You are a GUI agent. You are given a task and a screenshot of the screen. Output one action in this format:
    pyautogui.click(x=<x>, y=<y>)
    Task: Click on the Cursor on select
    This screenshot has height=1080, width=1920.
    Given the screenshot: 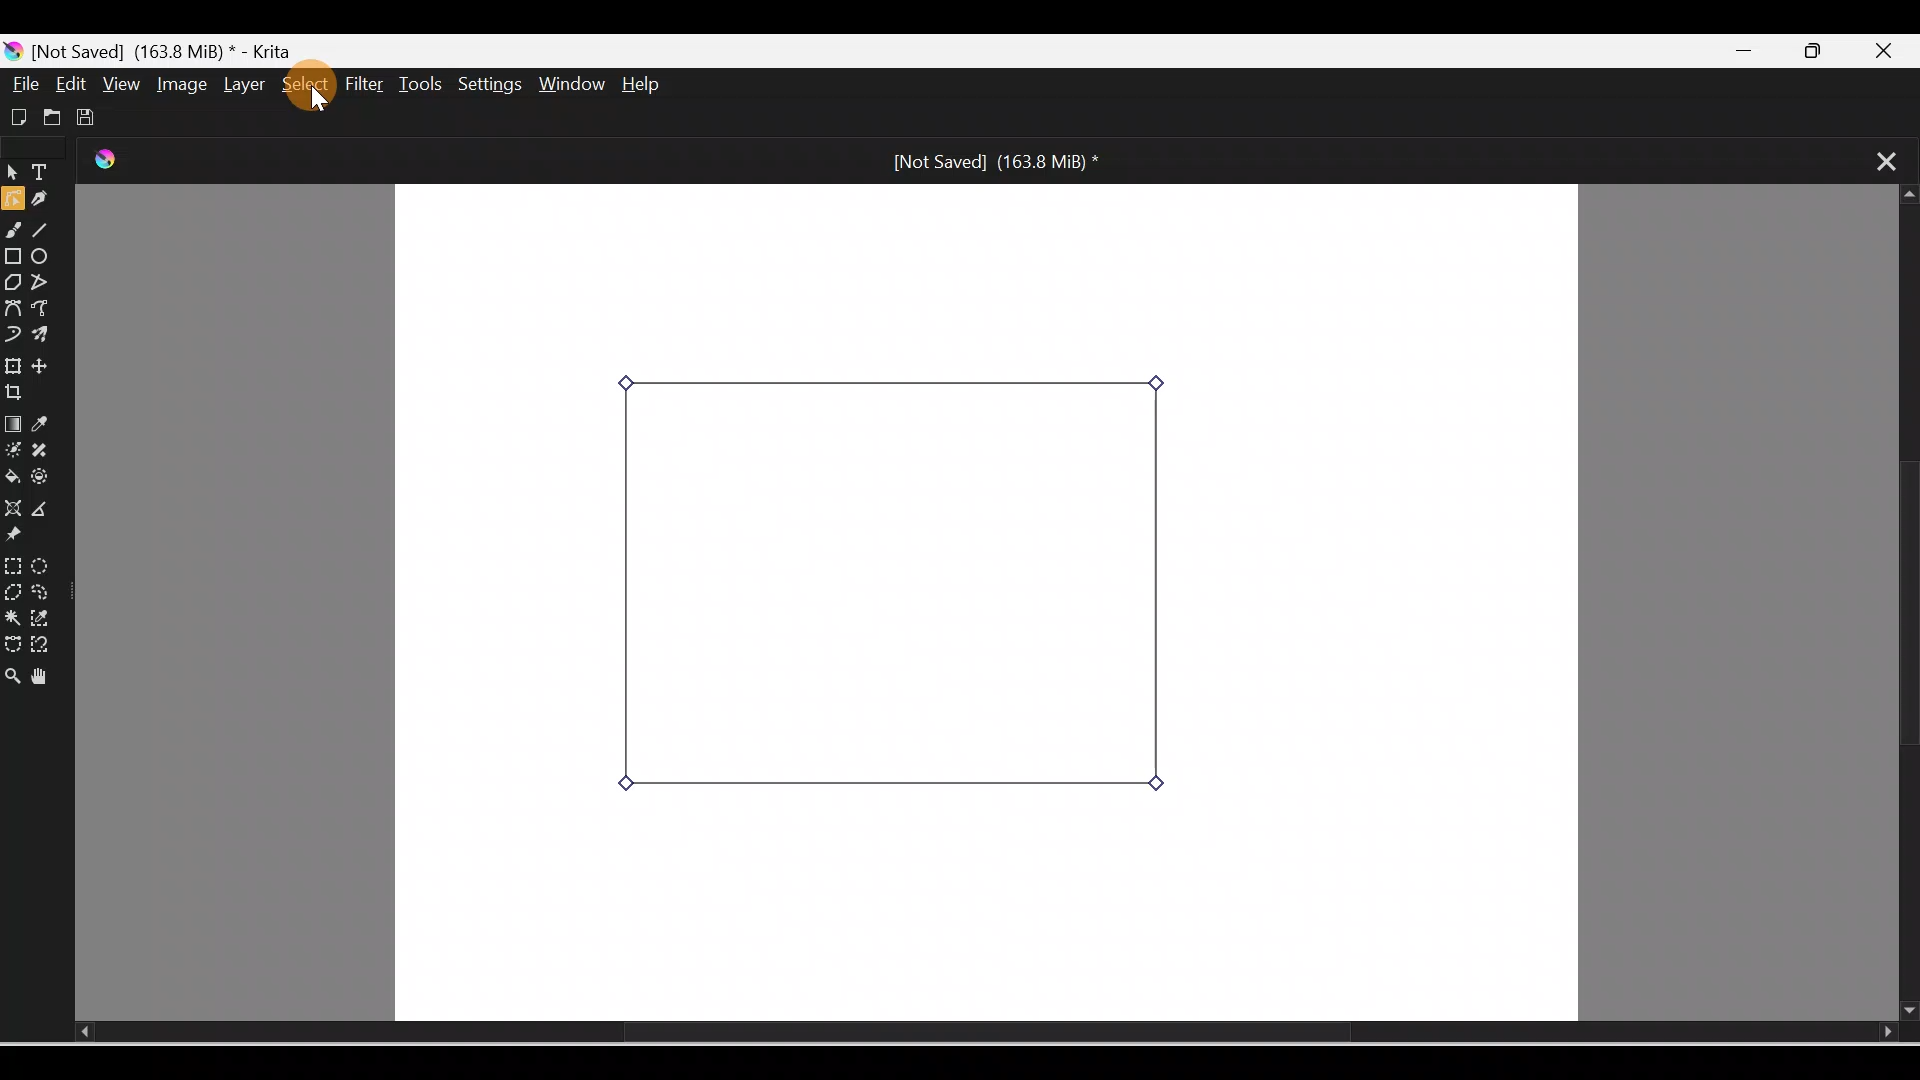 What is the action you would take?
    pyautogui.click(x=317, y=92)
    